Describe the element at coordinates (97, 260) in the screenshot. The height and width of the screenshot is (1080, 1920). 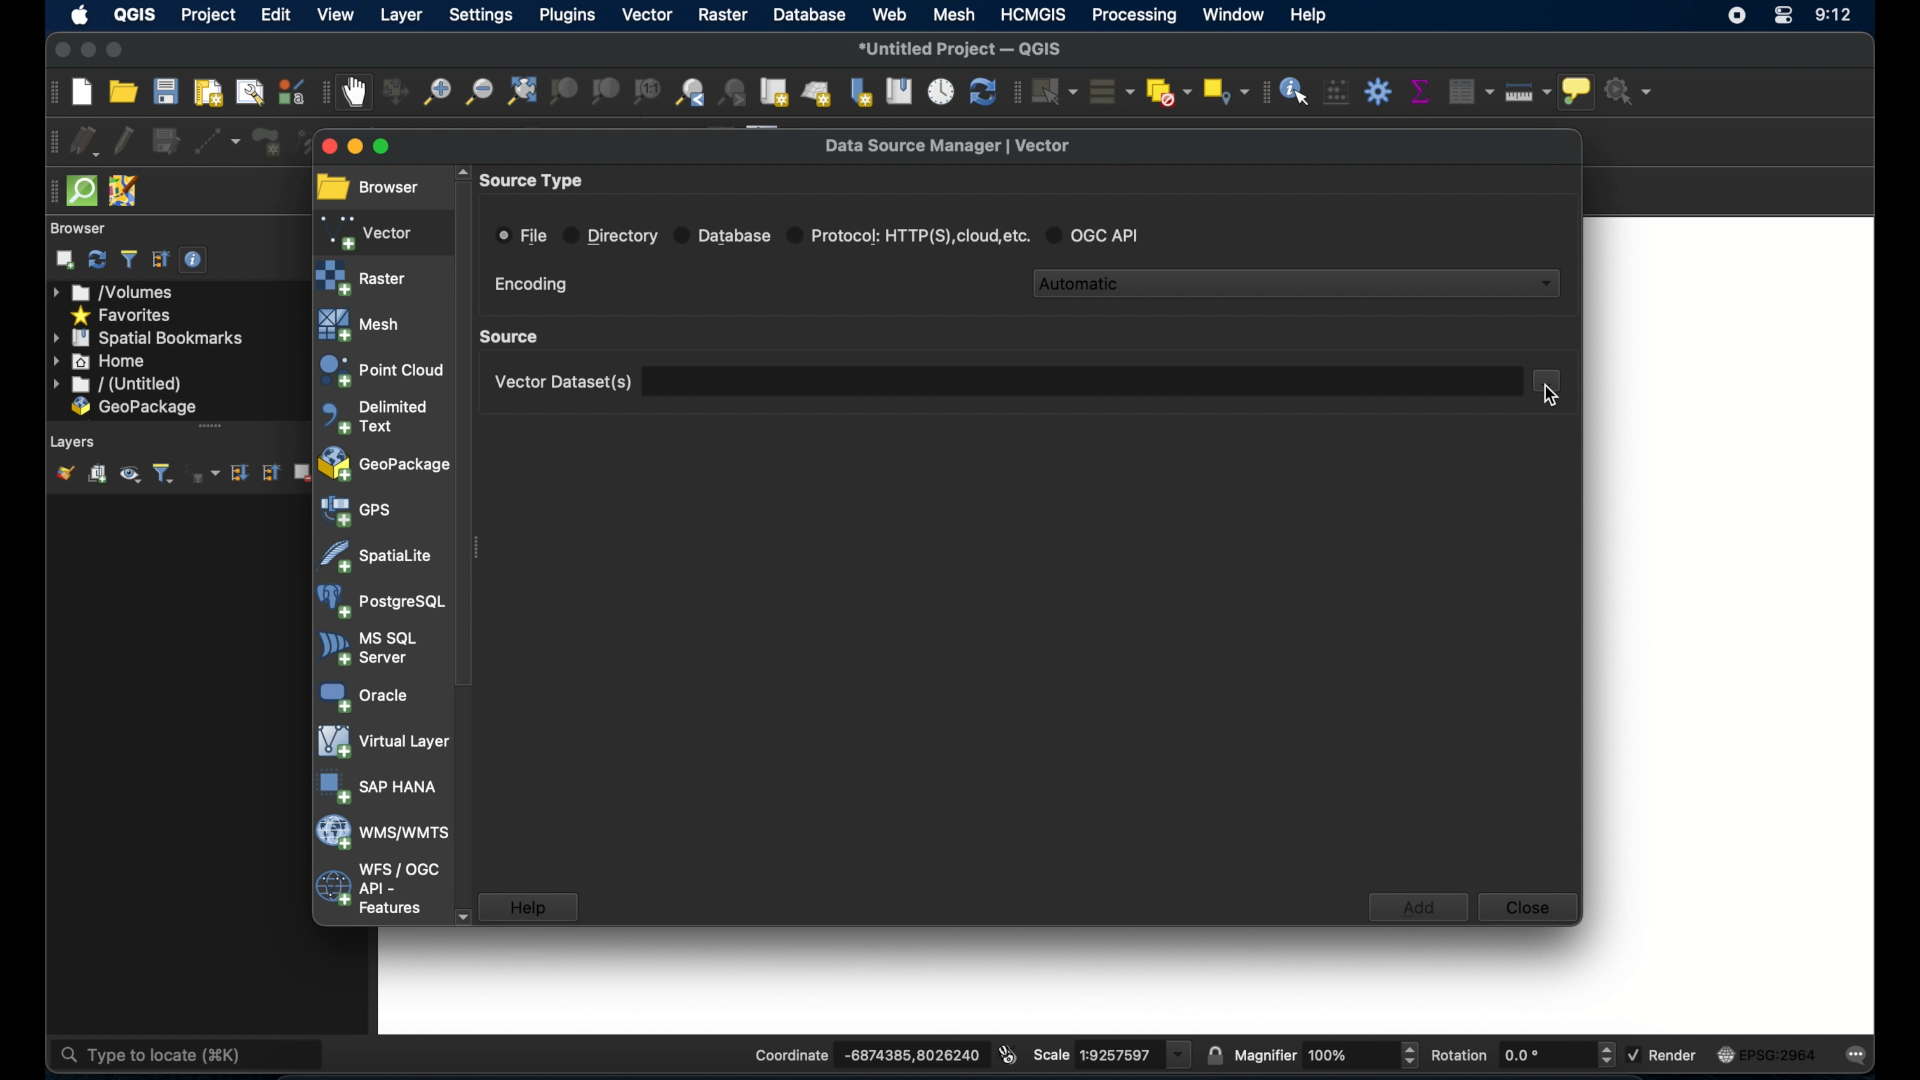
I see `refresh` at that location.